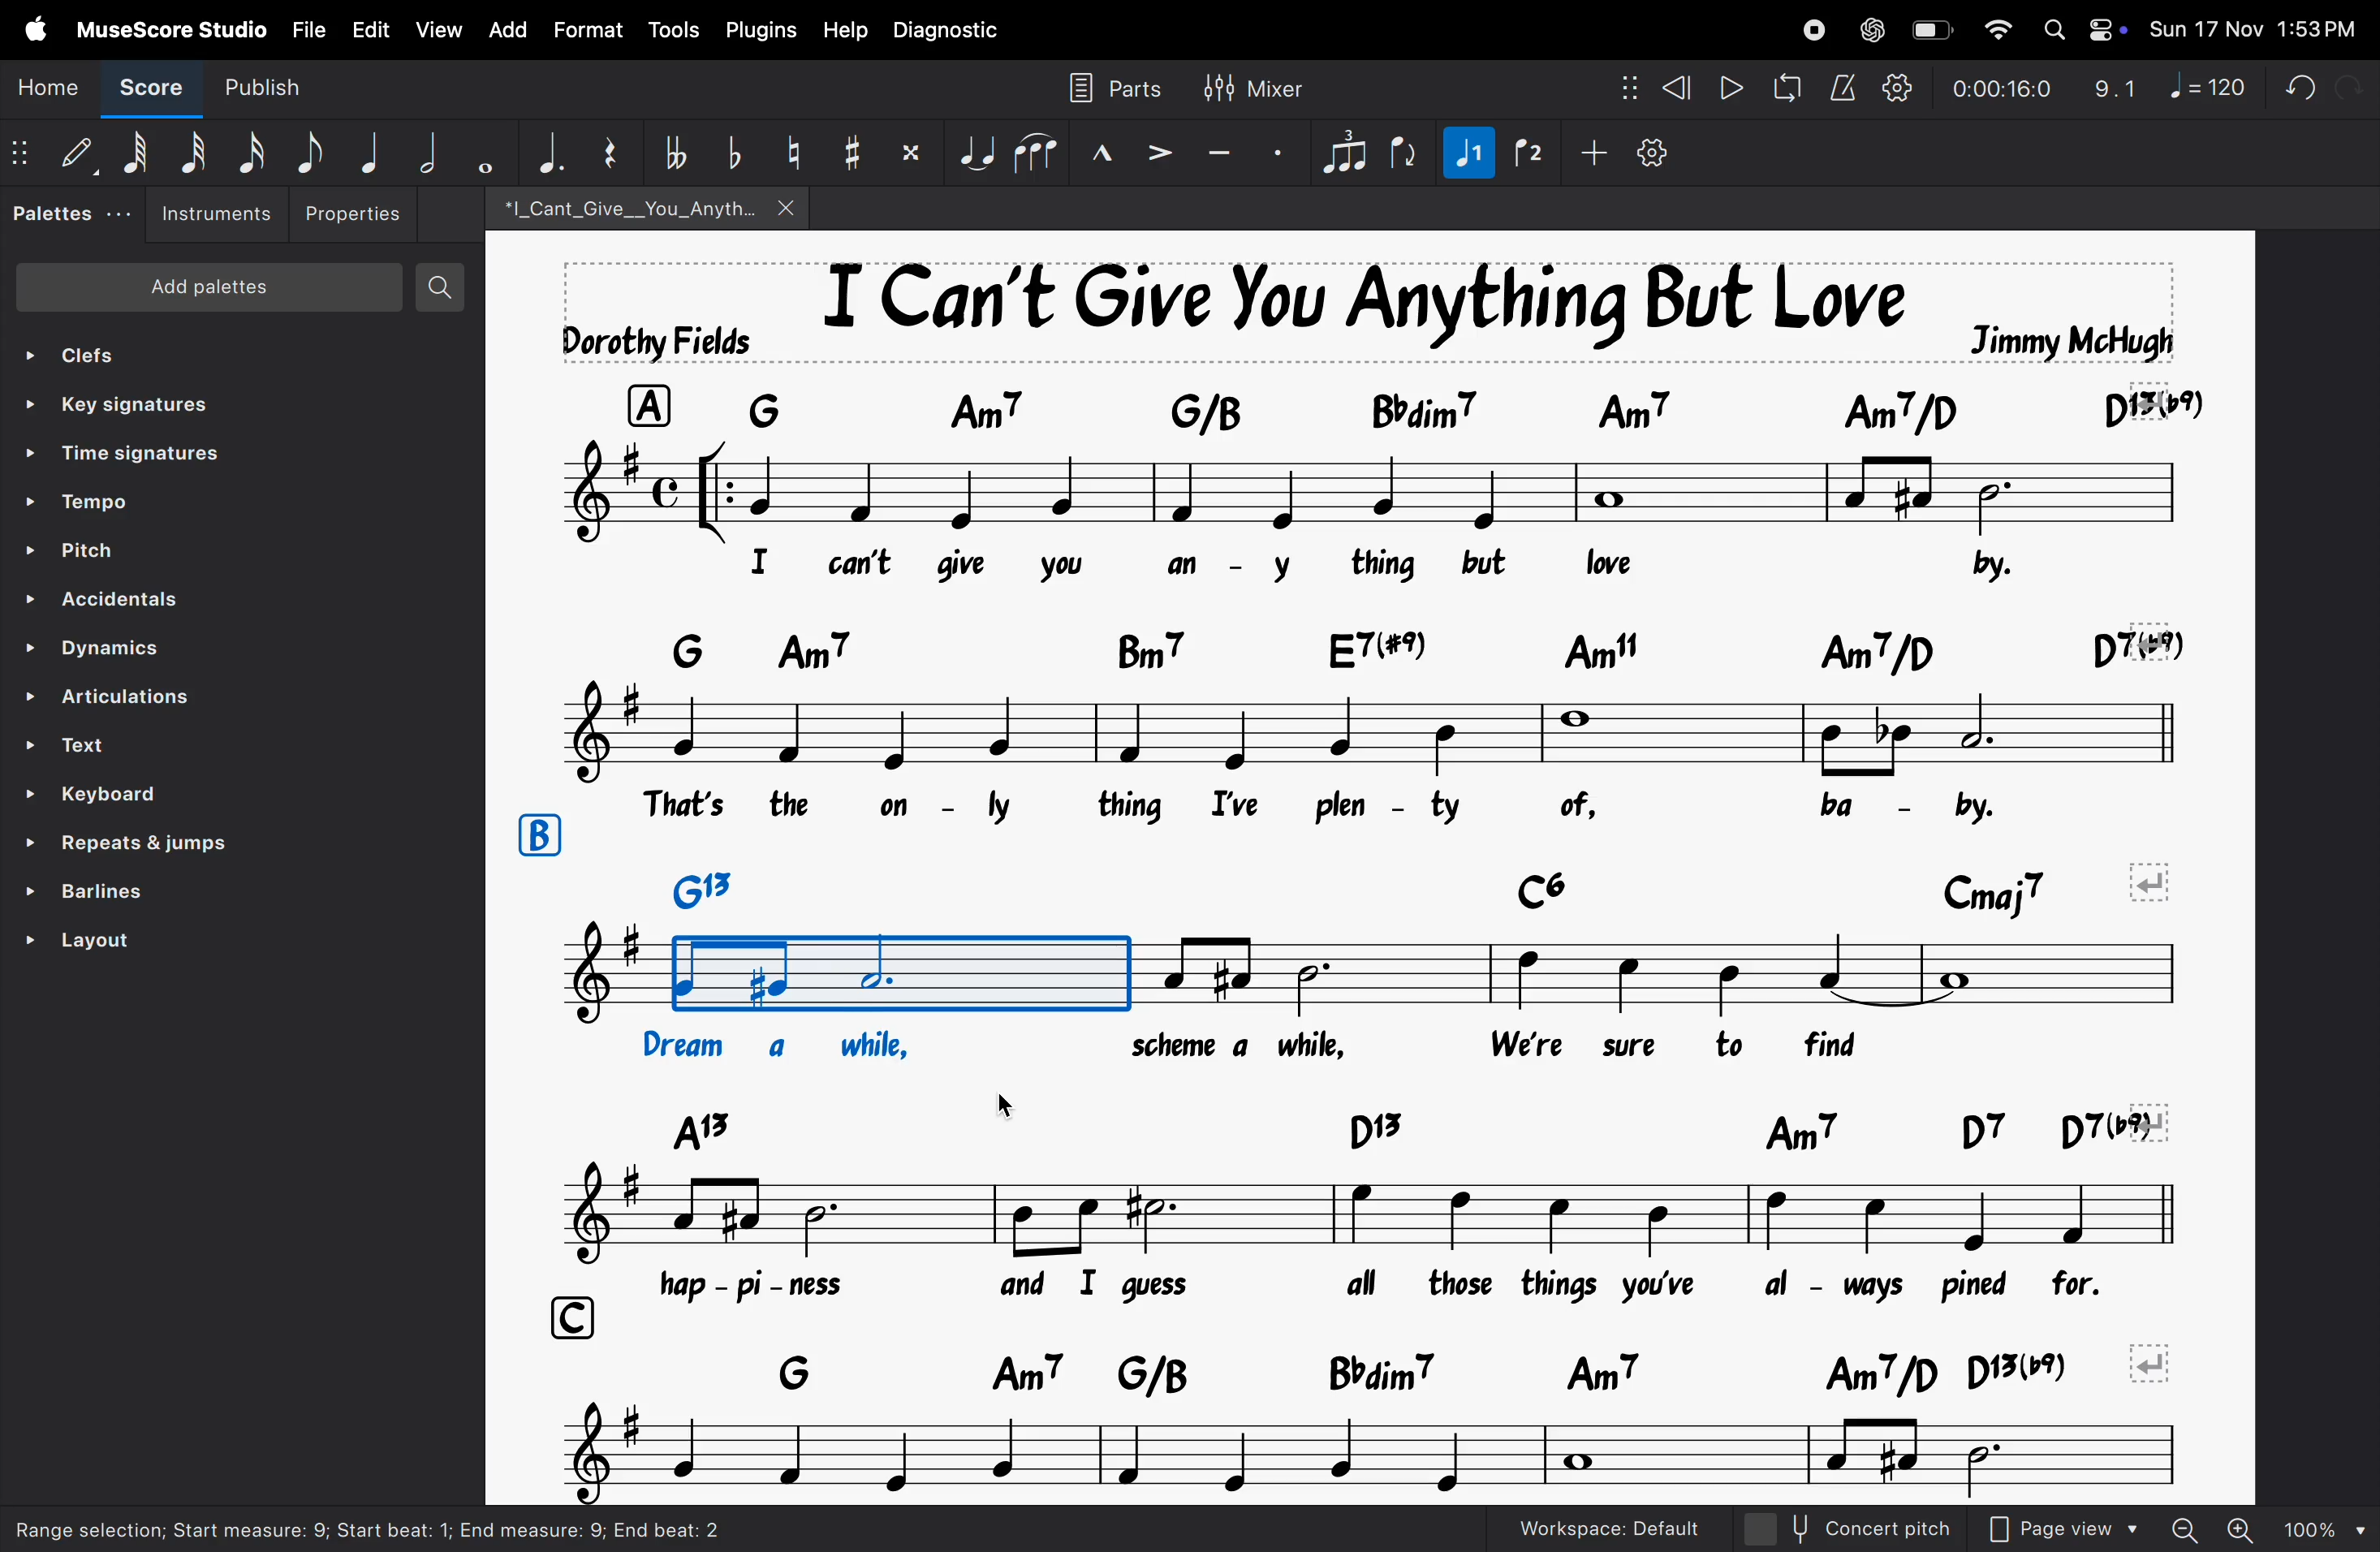 This screenshot has height=1552, width=2380. What do you see at coordinates (371, 28) in the screenshot?
I see `Edit` at bounding box center [371, 28].